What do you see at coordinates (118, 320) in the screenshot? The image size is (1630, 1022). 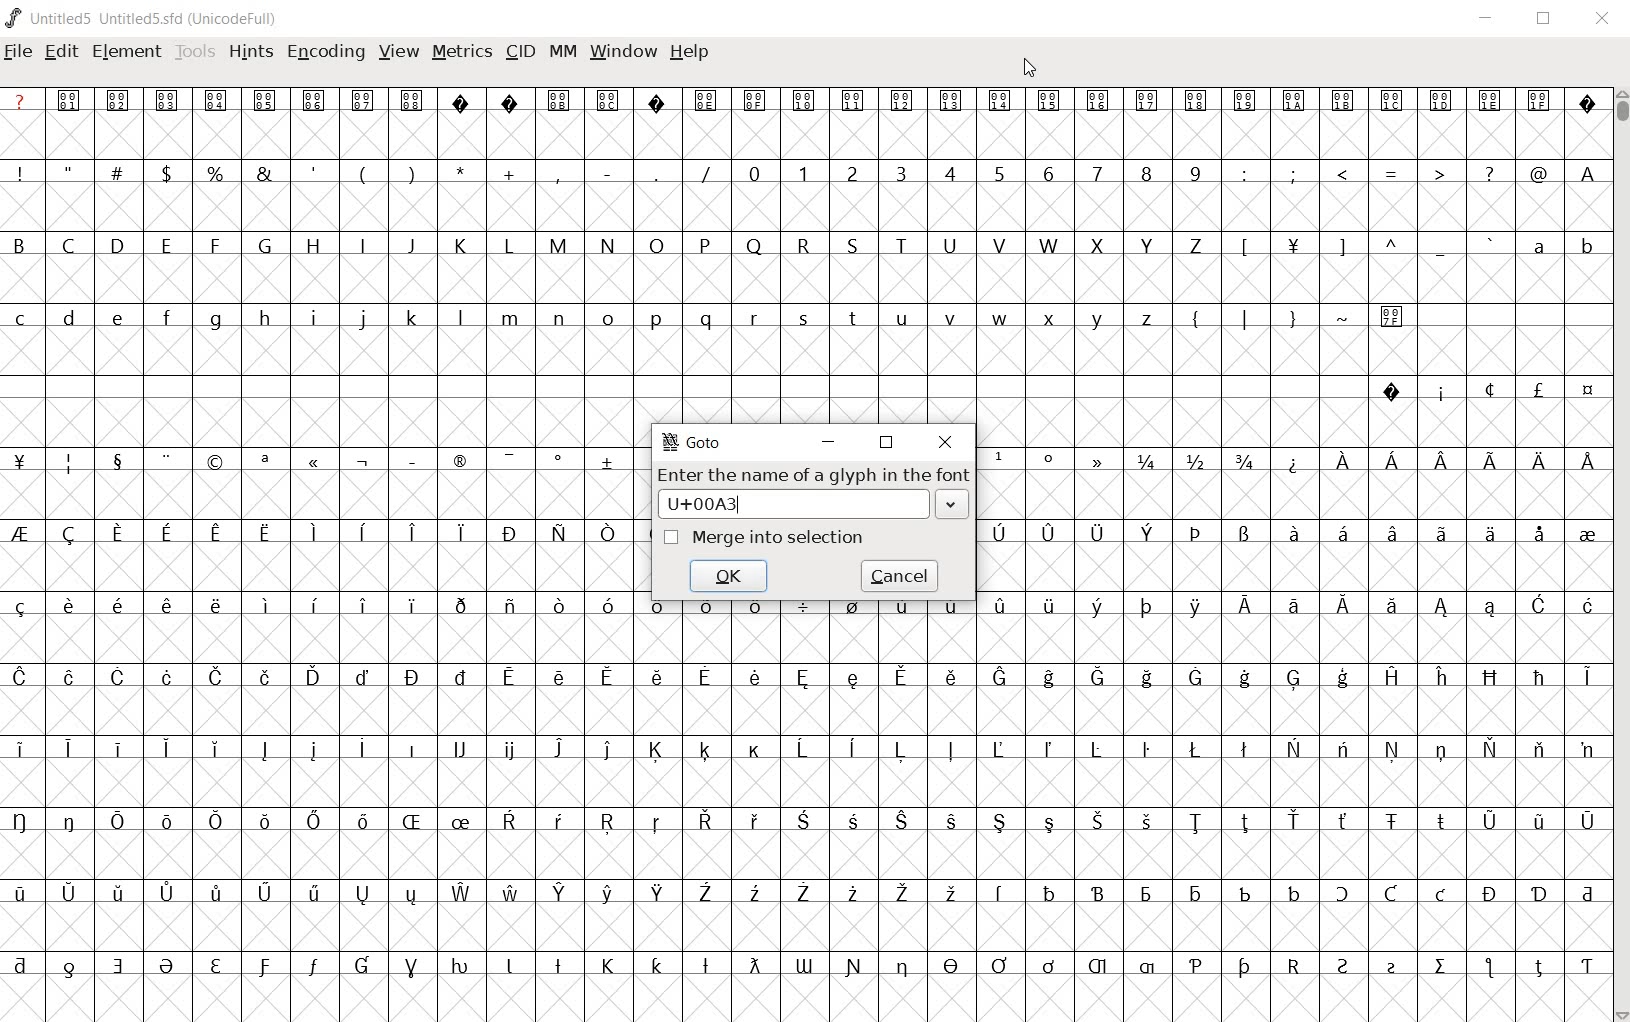 I see `` at bounding box center [118, 320].